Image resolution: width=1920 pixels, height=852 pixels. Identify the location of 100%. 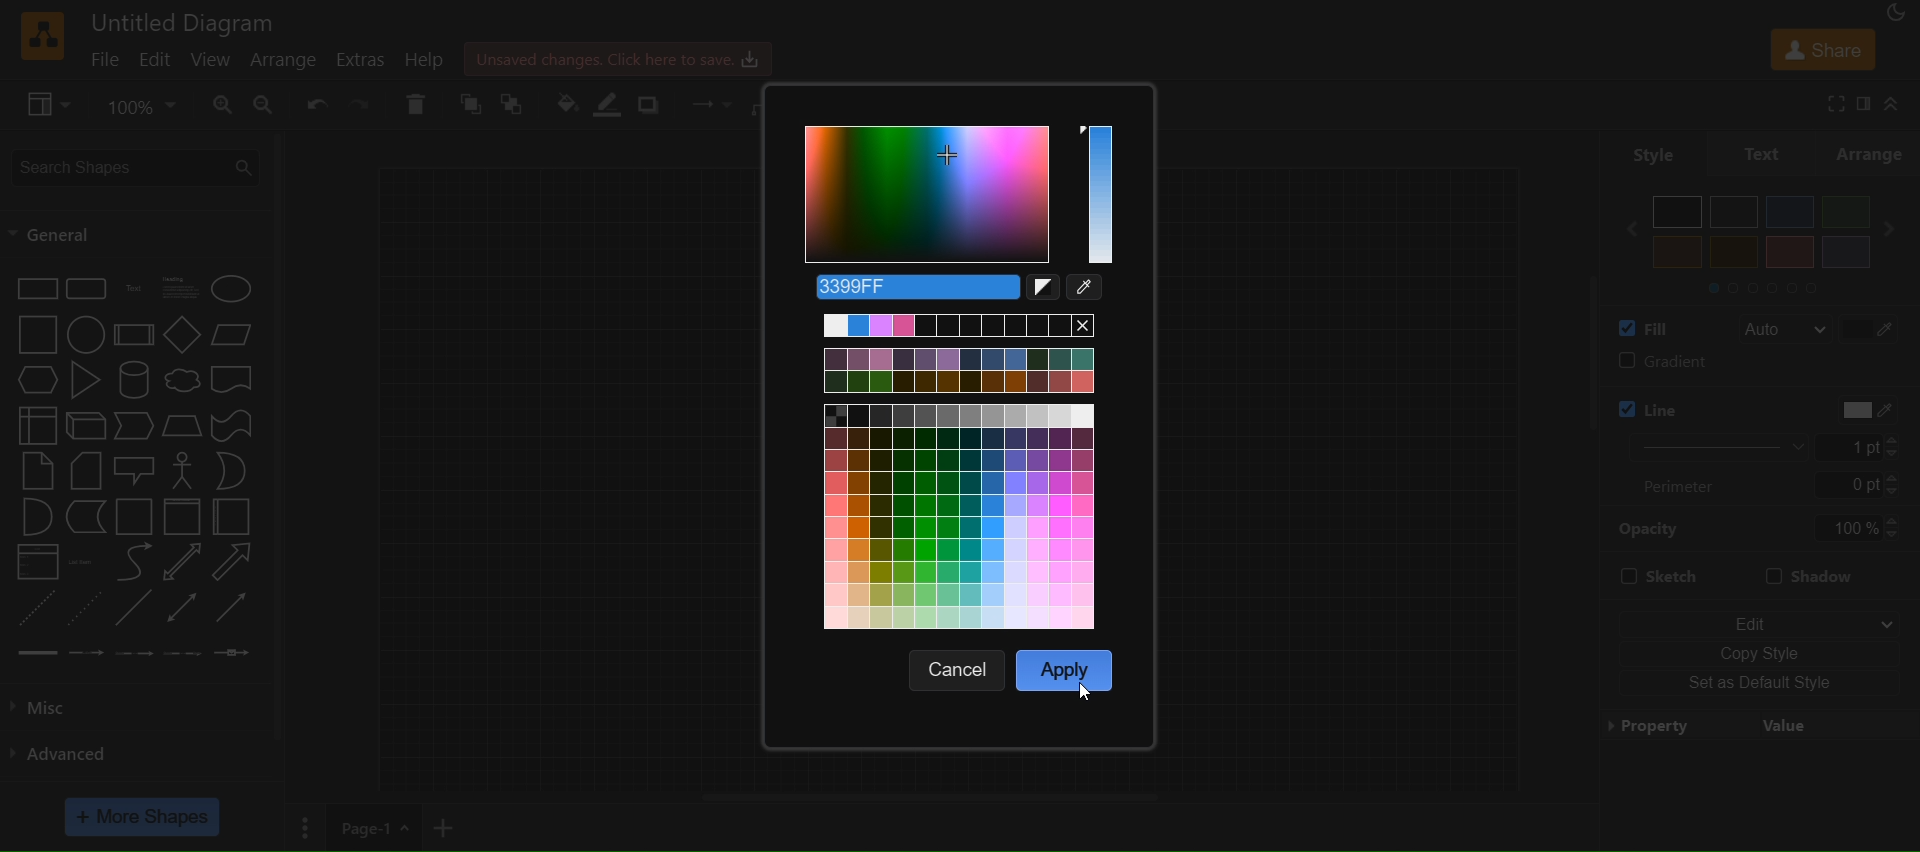
(1857, 528).